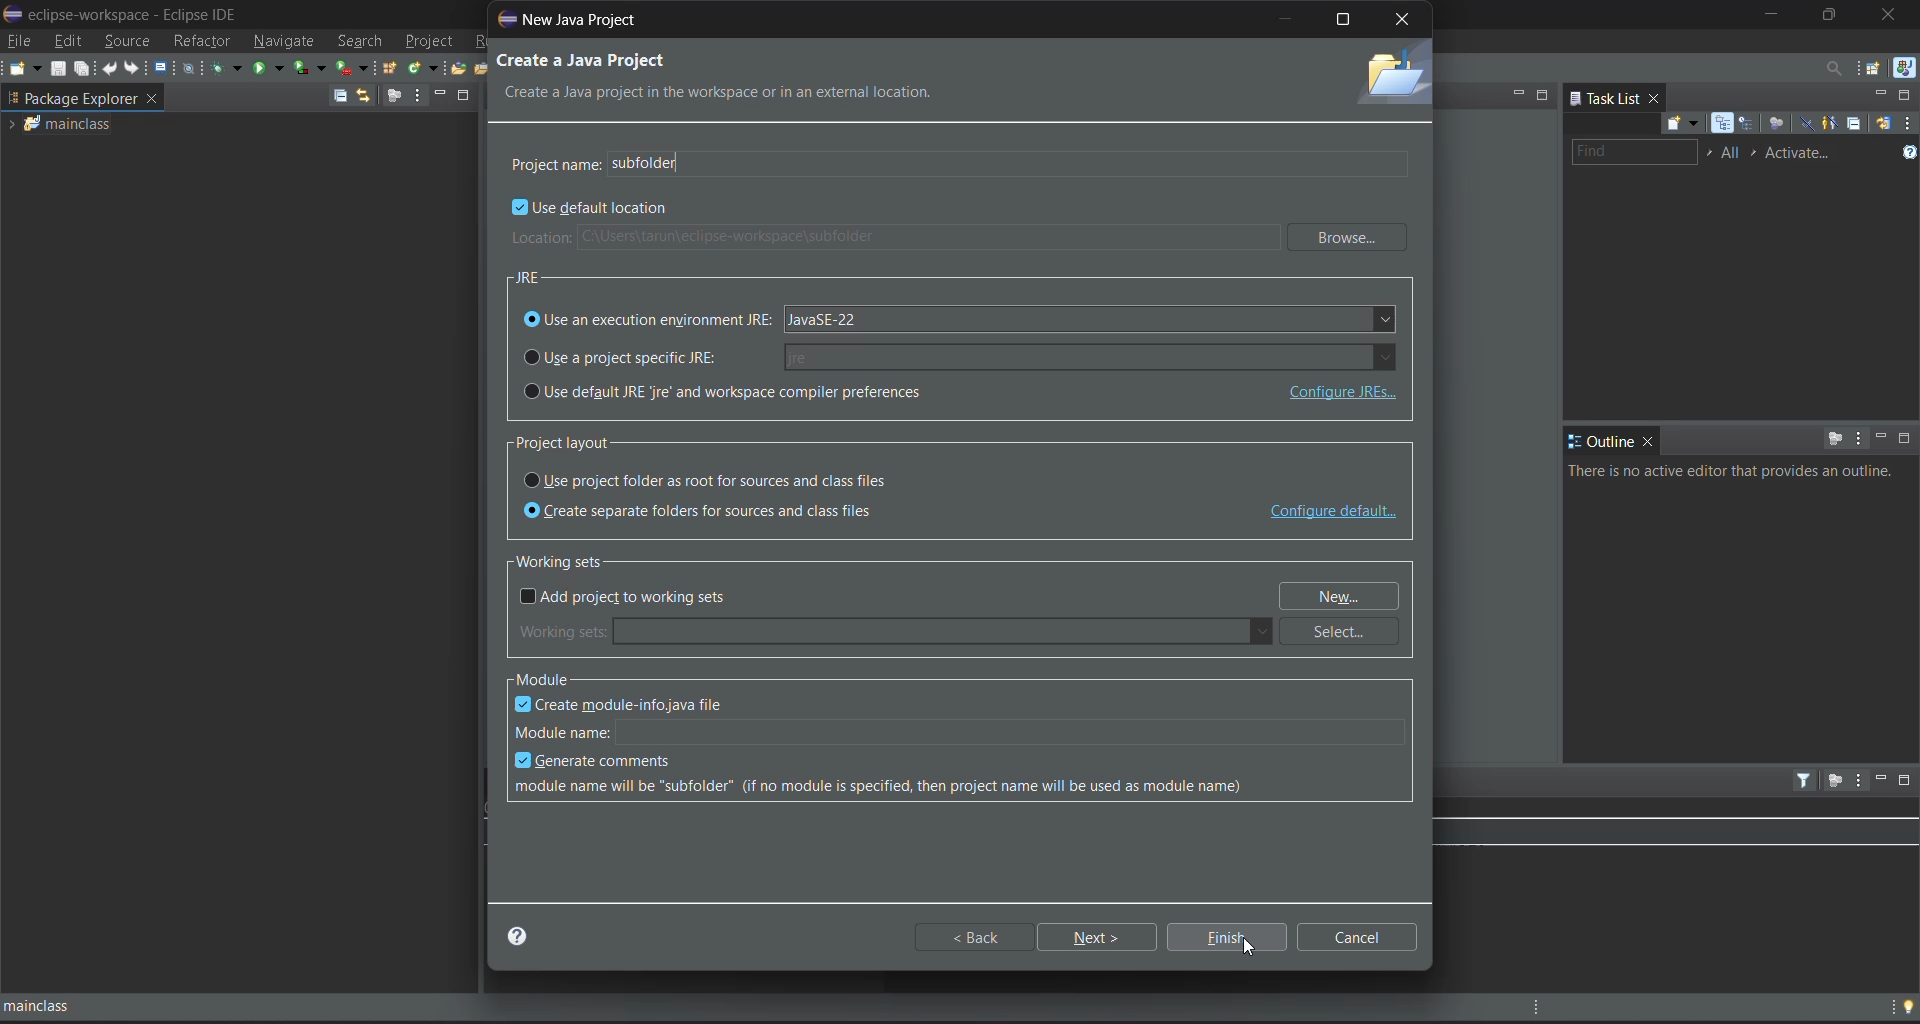 The width and height of the screenshot is (1920, 1024). I want to click on info, so click(1736, 471).